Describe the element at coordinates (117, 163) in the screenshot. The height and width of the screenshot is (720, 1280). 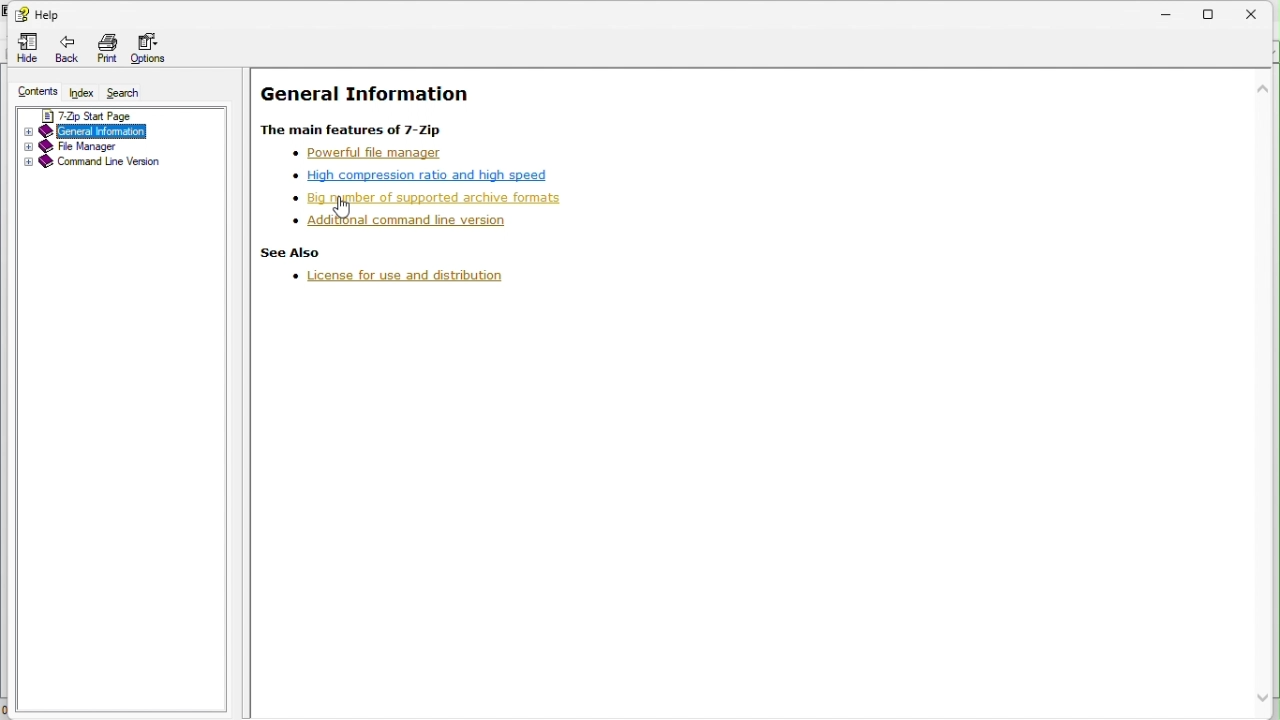
I see `Command line version` at that location.